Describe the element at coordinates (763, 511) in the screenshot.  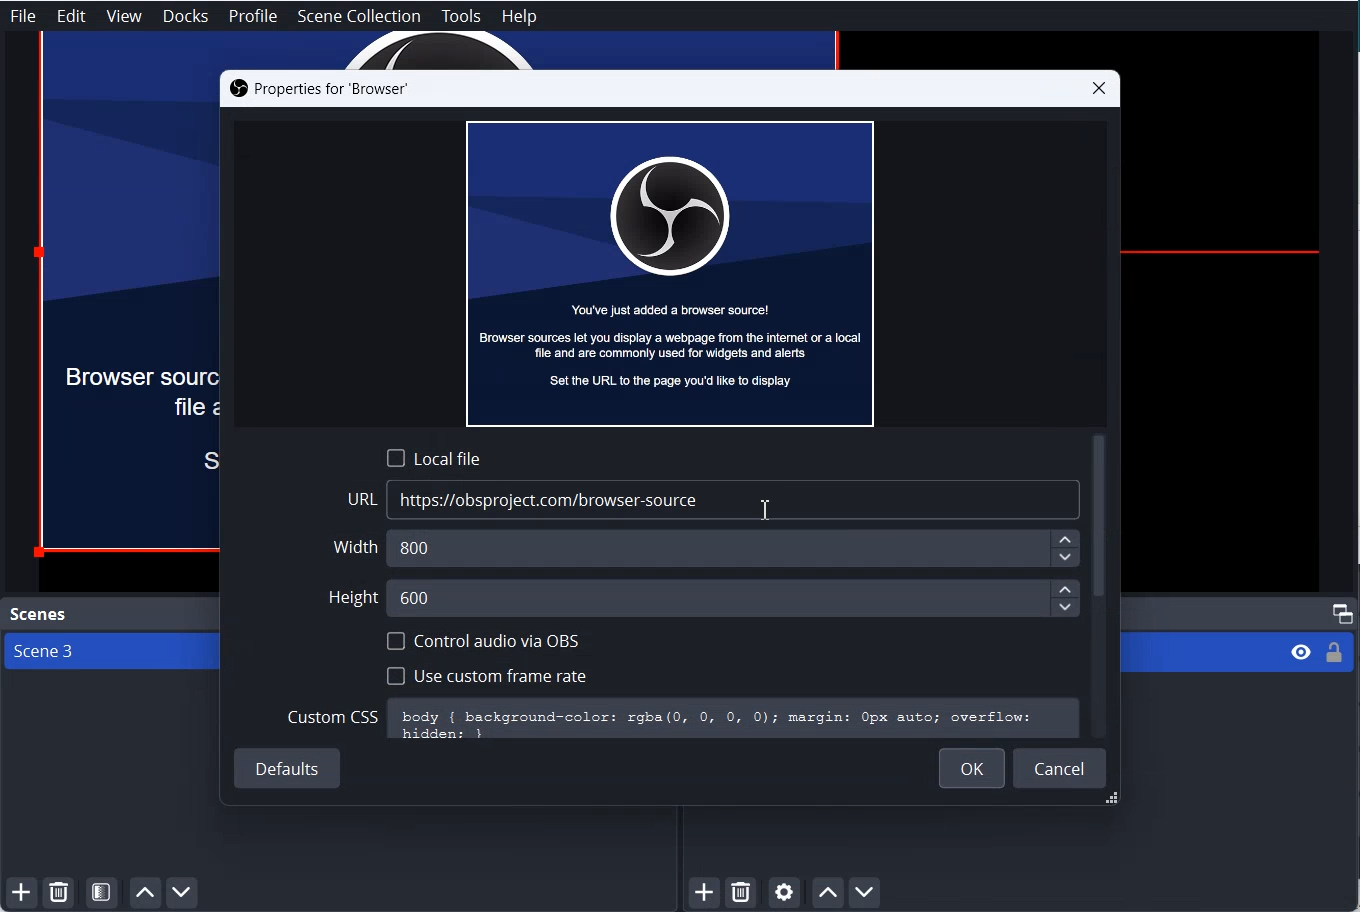
I see `insertion cursor` at that location.